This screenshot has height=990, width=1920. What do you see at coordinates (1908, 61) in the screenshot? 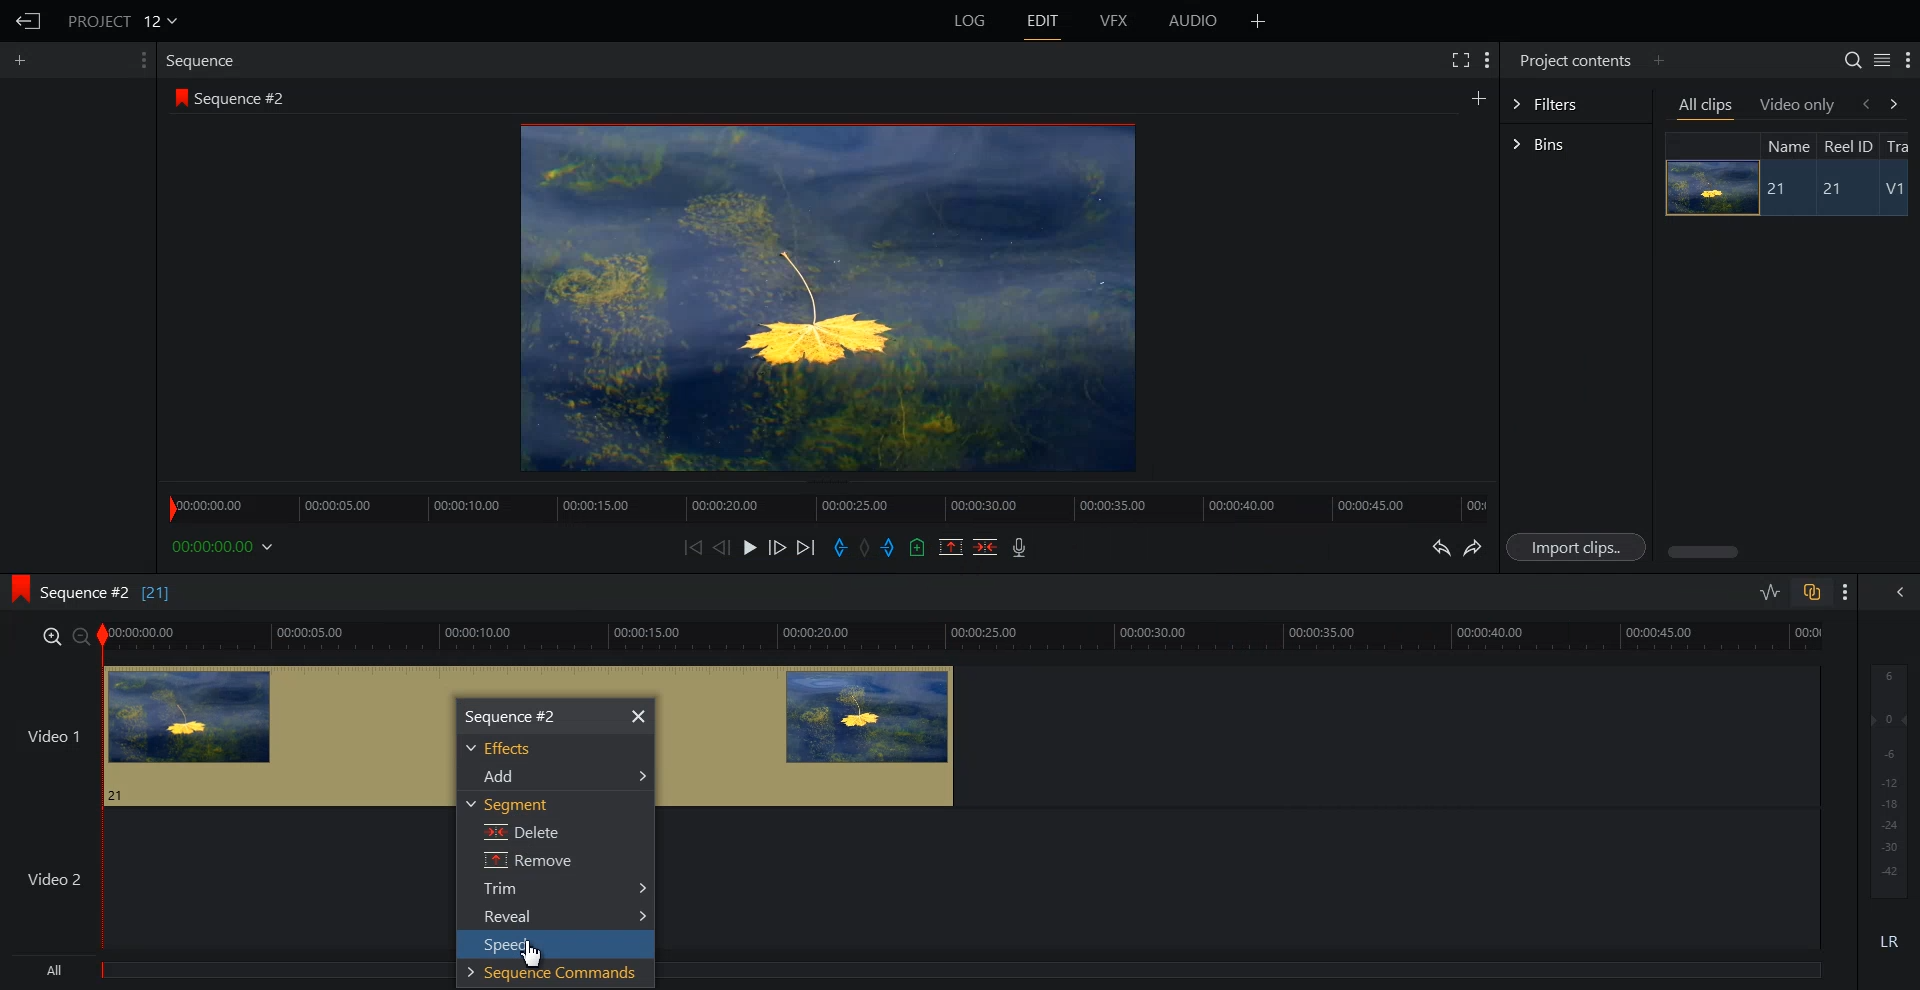
I see `Show setting menu` at bounding box center [1908, 61].